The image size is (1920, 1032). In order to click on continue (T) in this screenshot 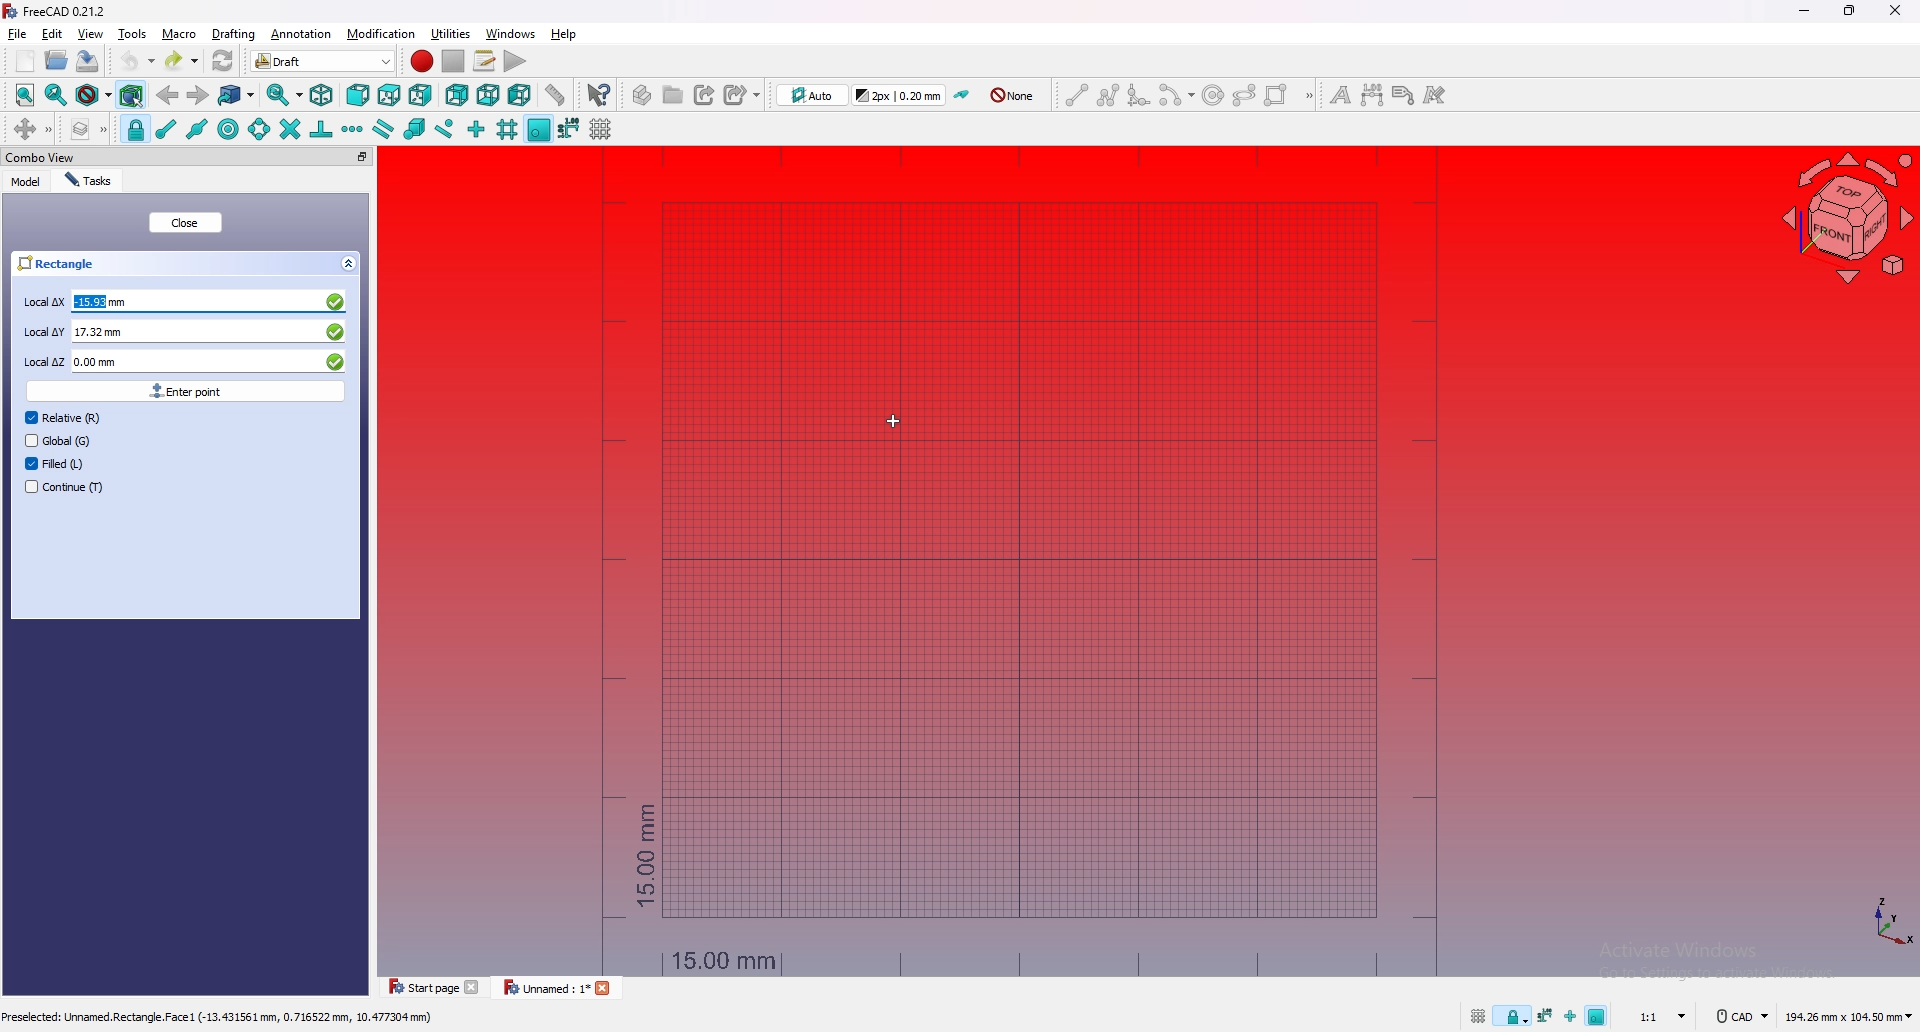, I will do `click(65, 486)`.